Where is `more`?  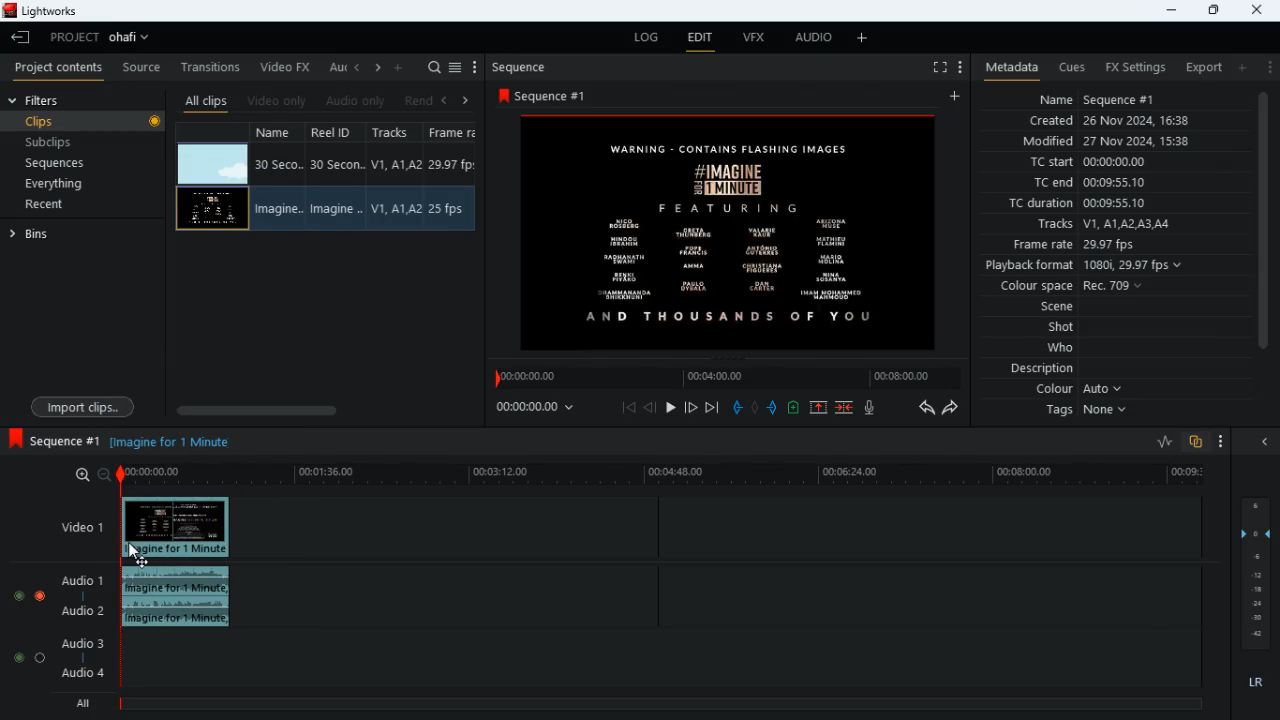
more is located at coordinates (478, 66).